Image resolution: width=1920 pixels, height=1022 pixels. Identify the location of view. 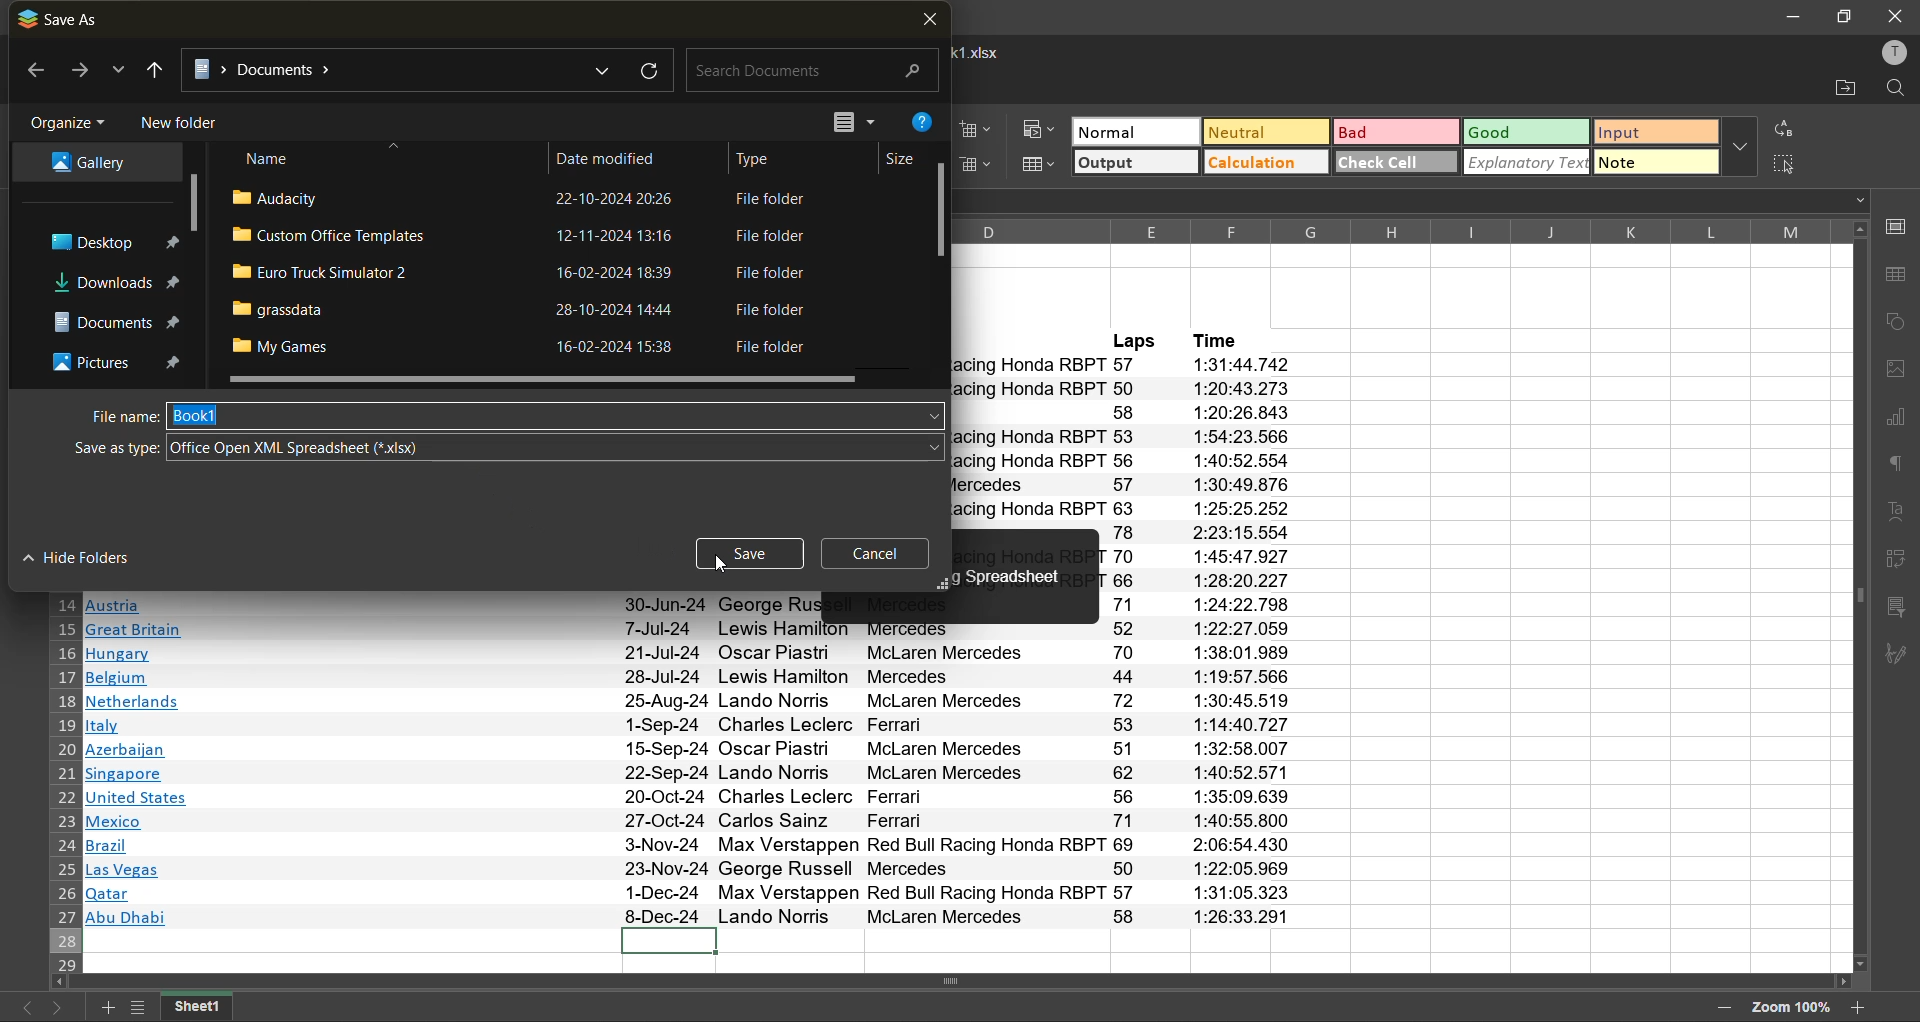
(851, 121).